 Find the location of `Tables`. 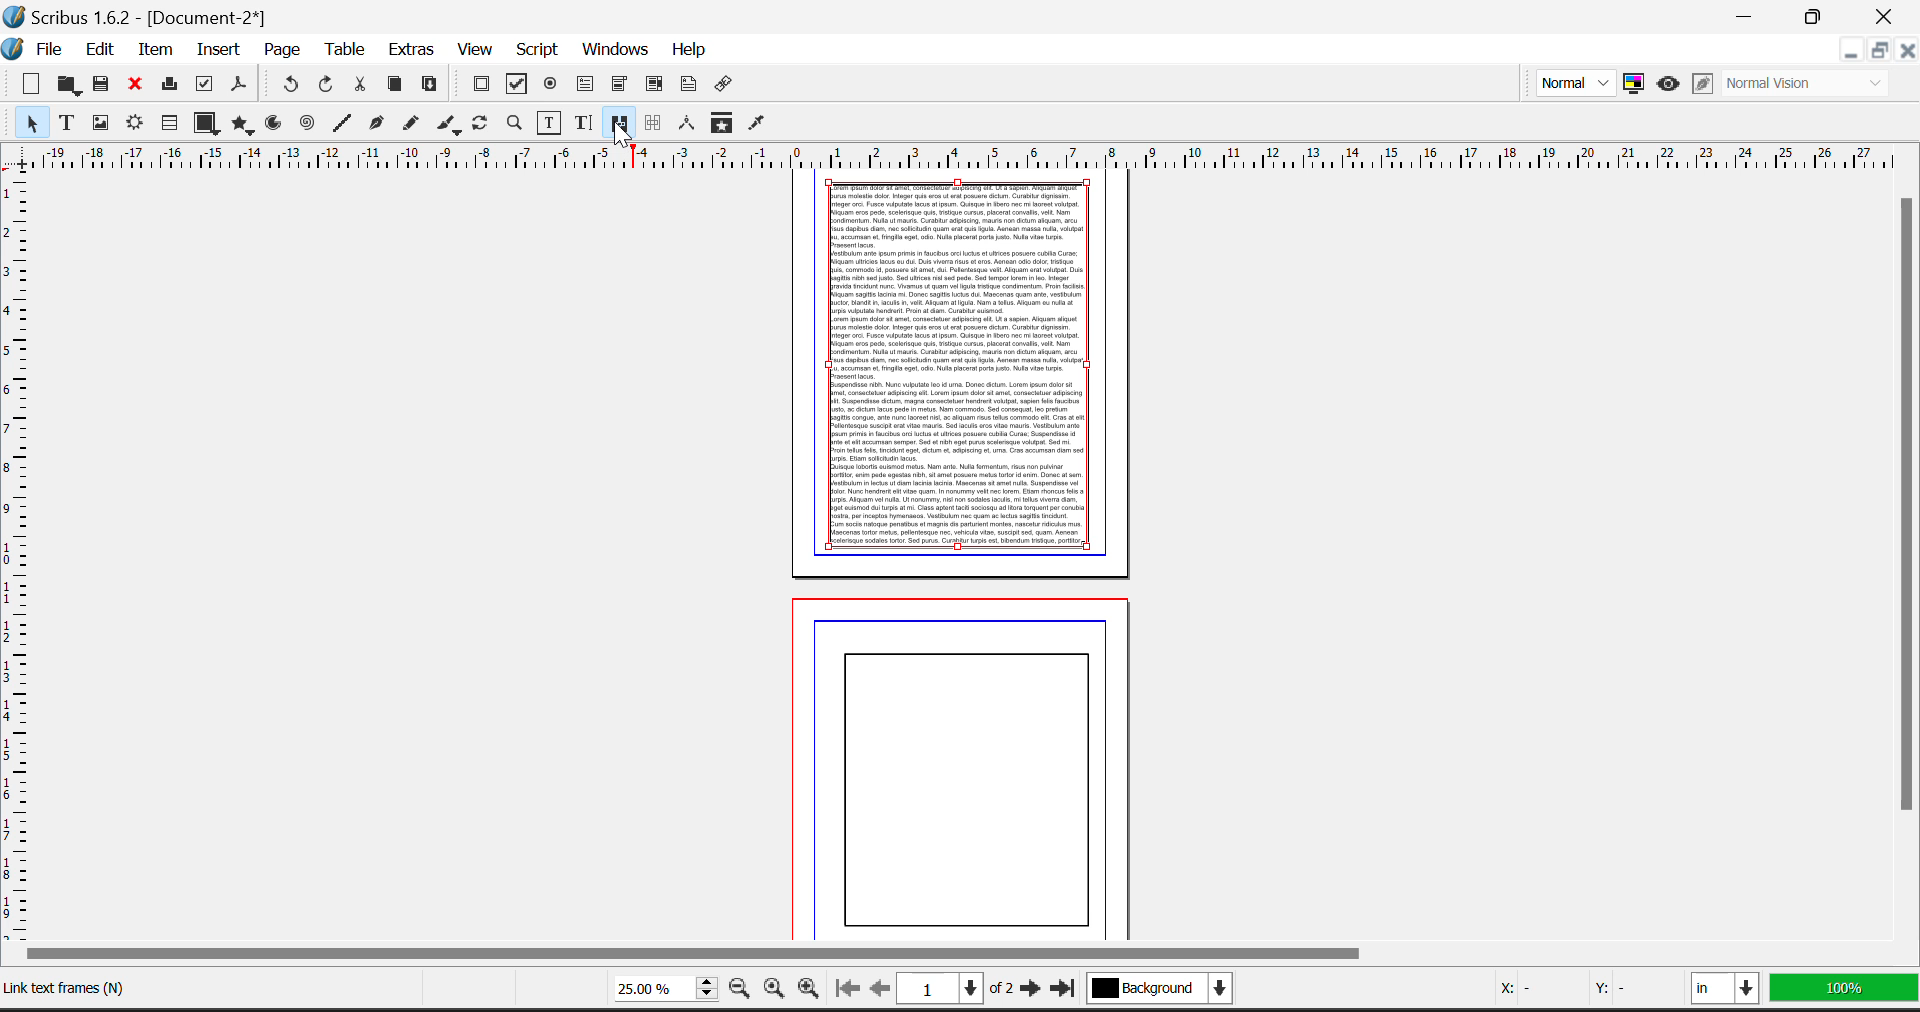

Tables is located at coordinates (169, 124).